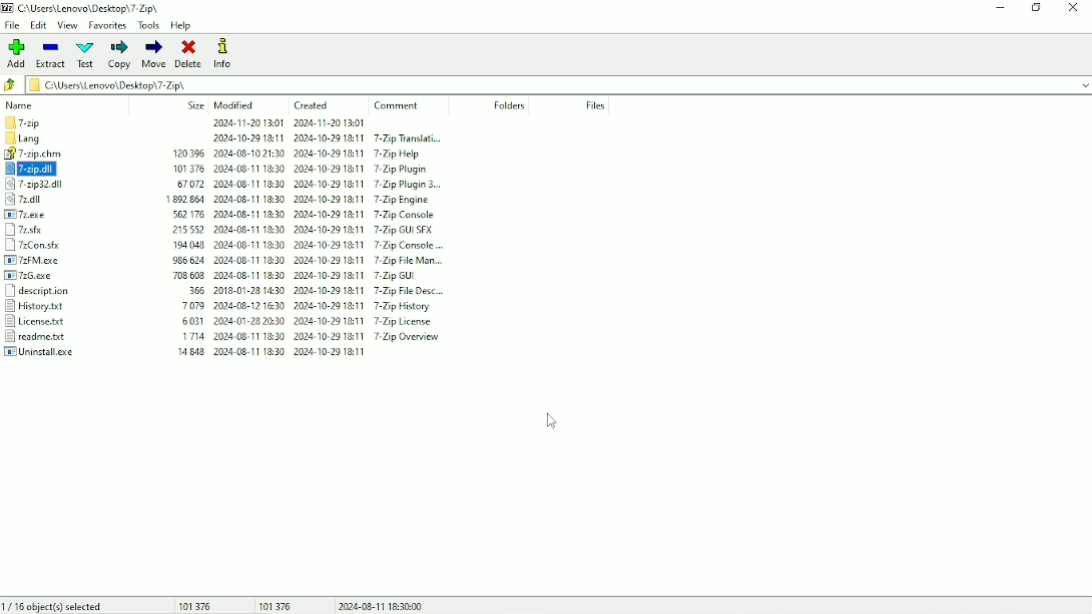 The height and width of the screenshot is (614, 1092). I want to click on View, so click(67, 25).